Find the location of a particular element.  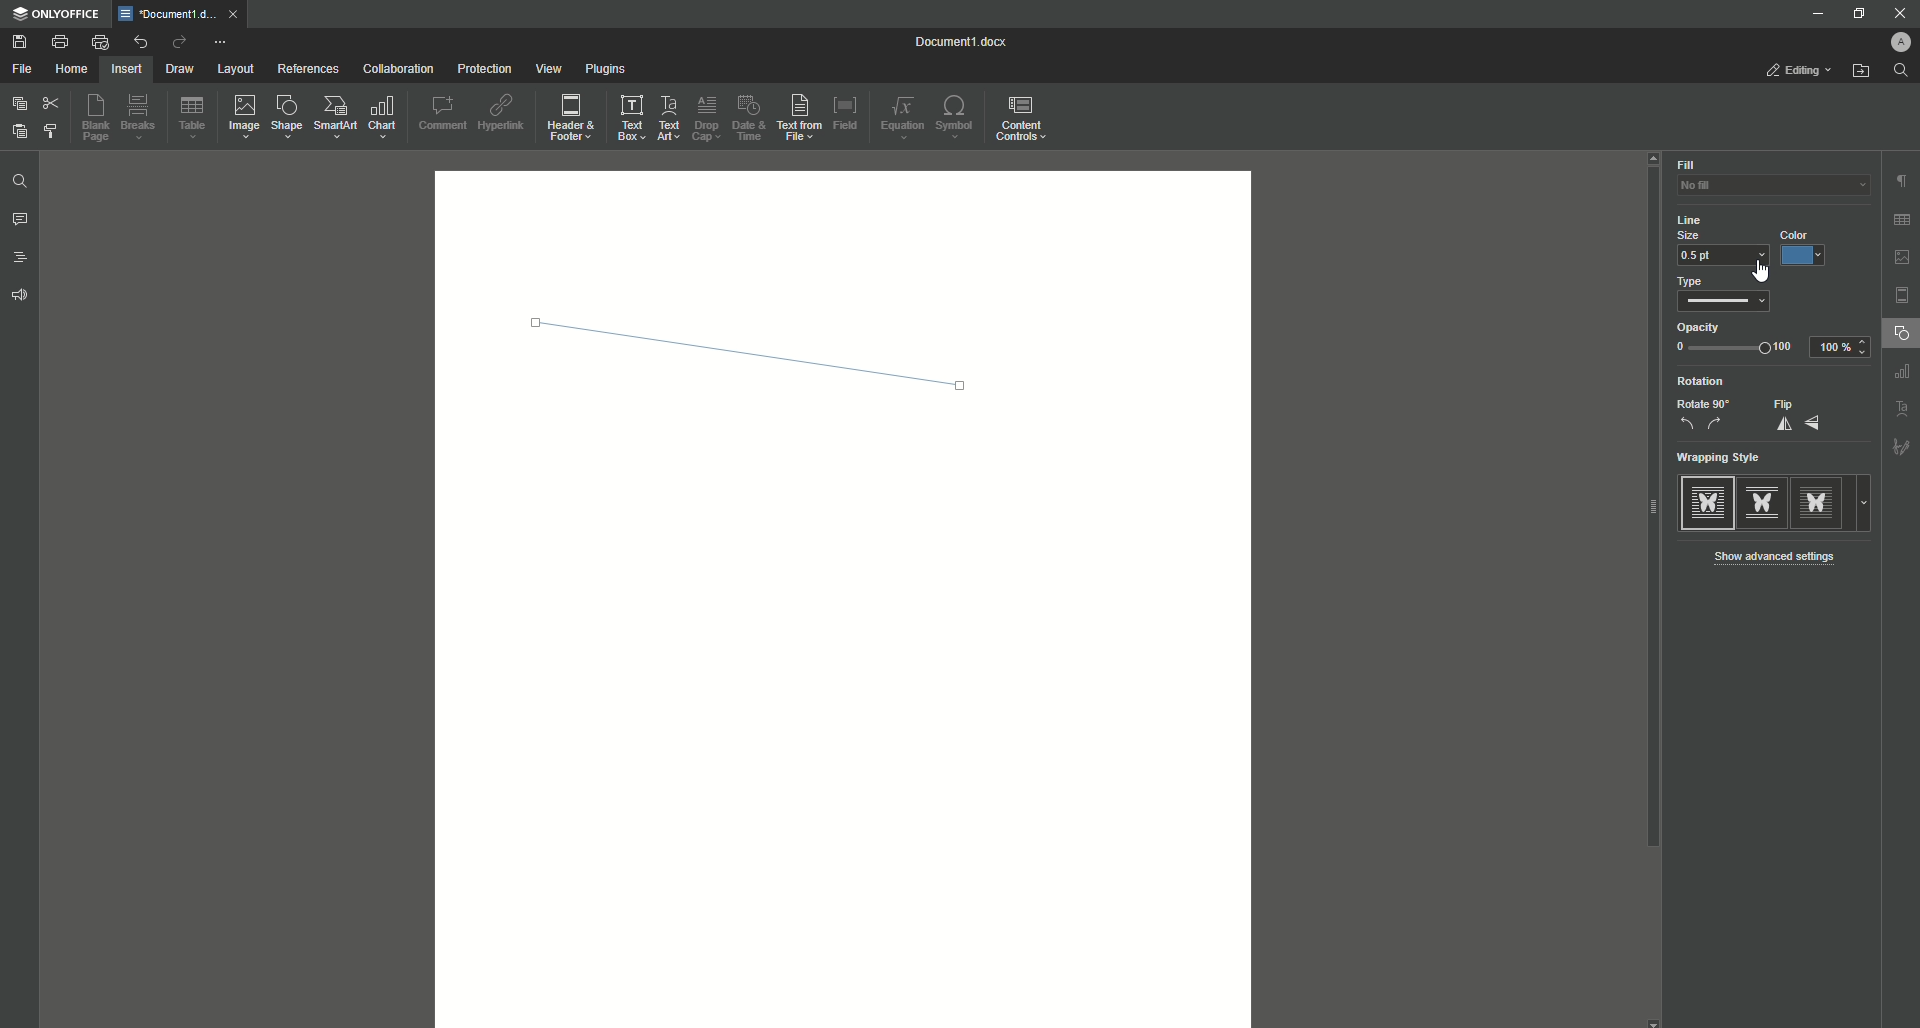

grid is located at coordinates (1900, 216).